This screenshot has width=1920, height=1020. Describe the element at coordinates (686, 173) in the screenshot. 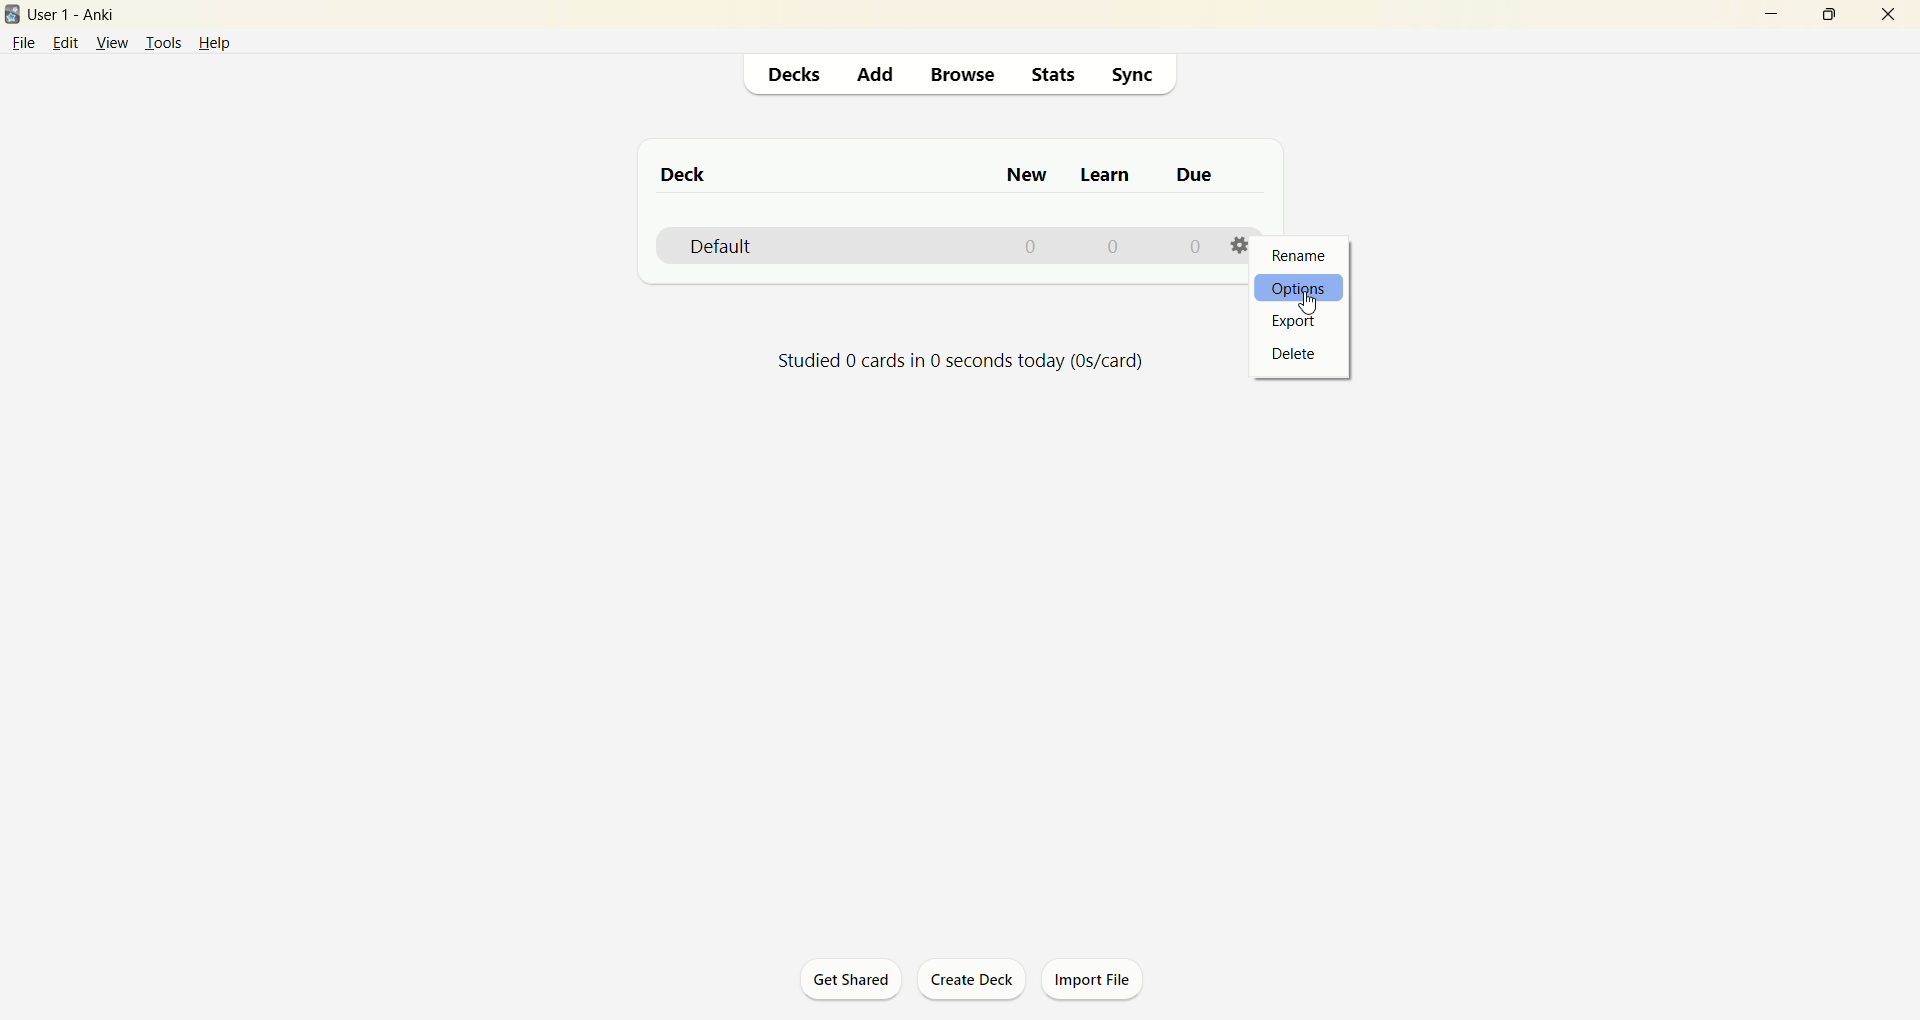

I see `deck` at that location.